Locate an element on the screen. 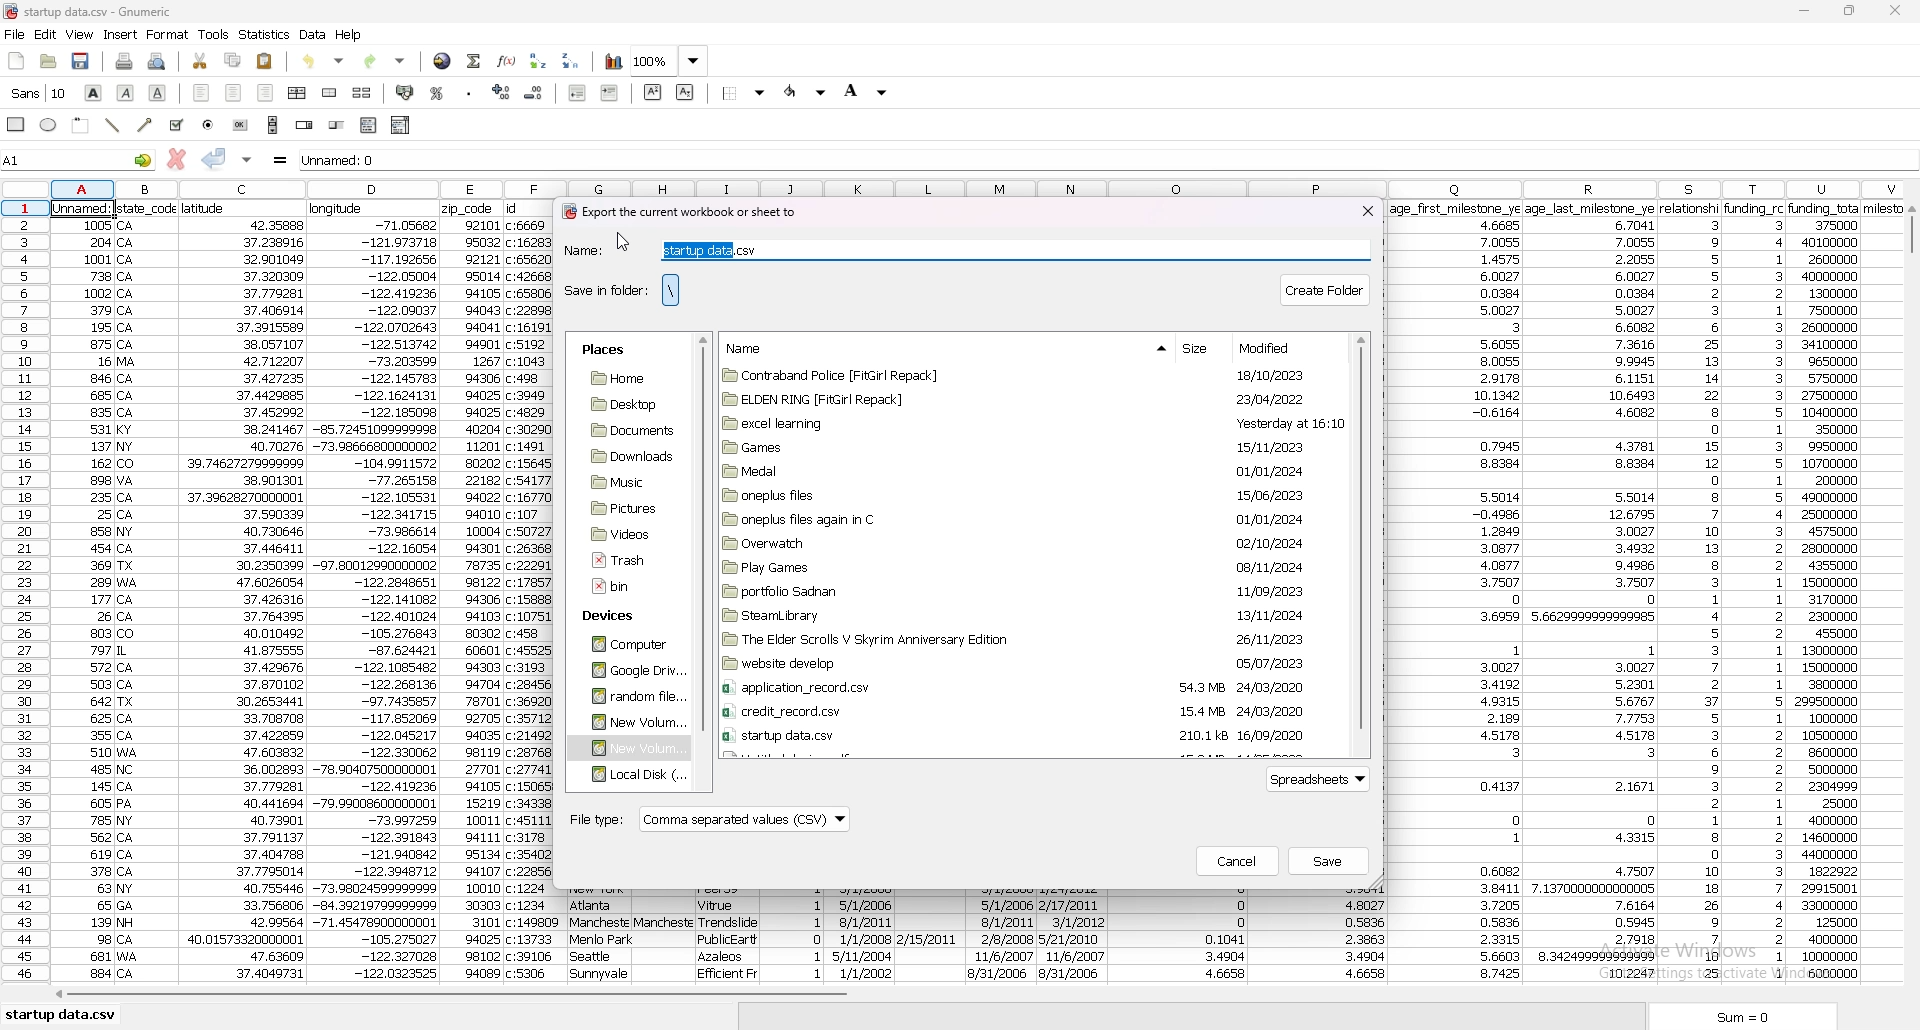 The width and height of the screenshot is (1920, 1030). combo box is located at coordinates (402, 125).